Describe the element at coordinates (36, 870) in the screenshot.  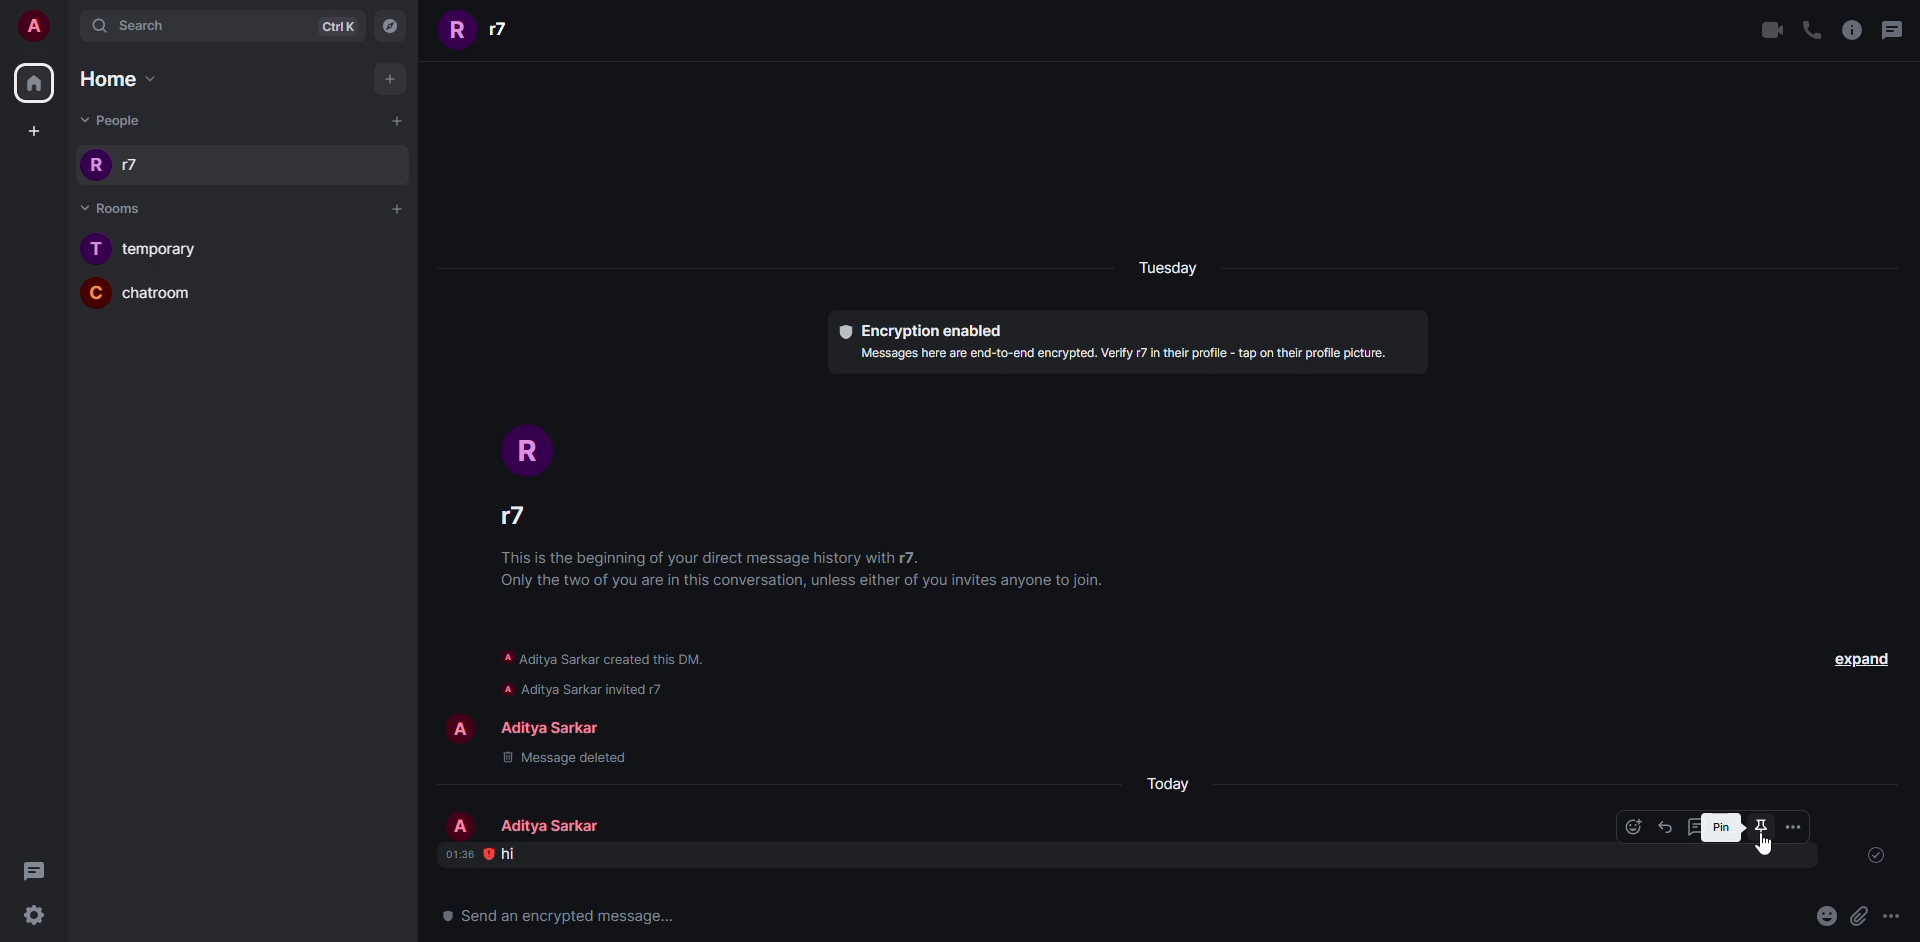
I see `threads` at that location.